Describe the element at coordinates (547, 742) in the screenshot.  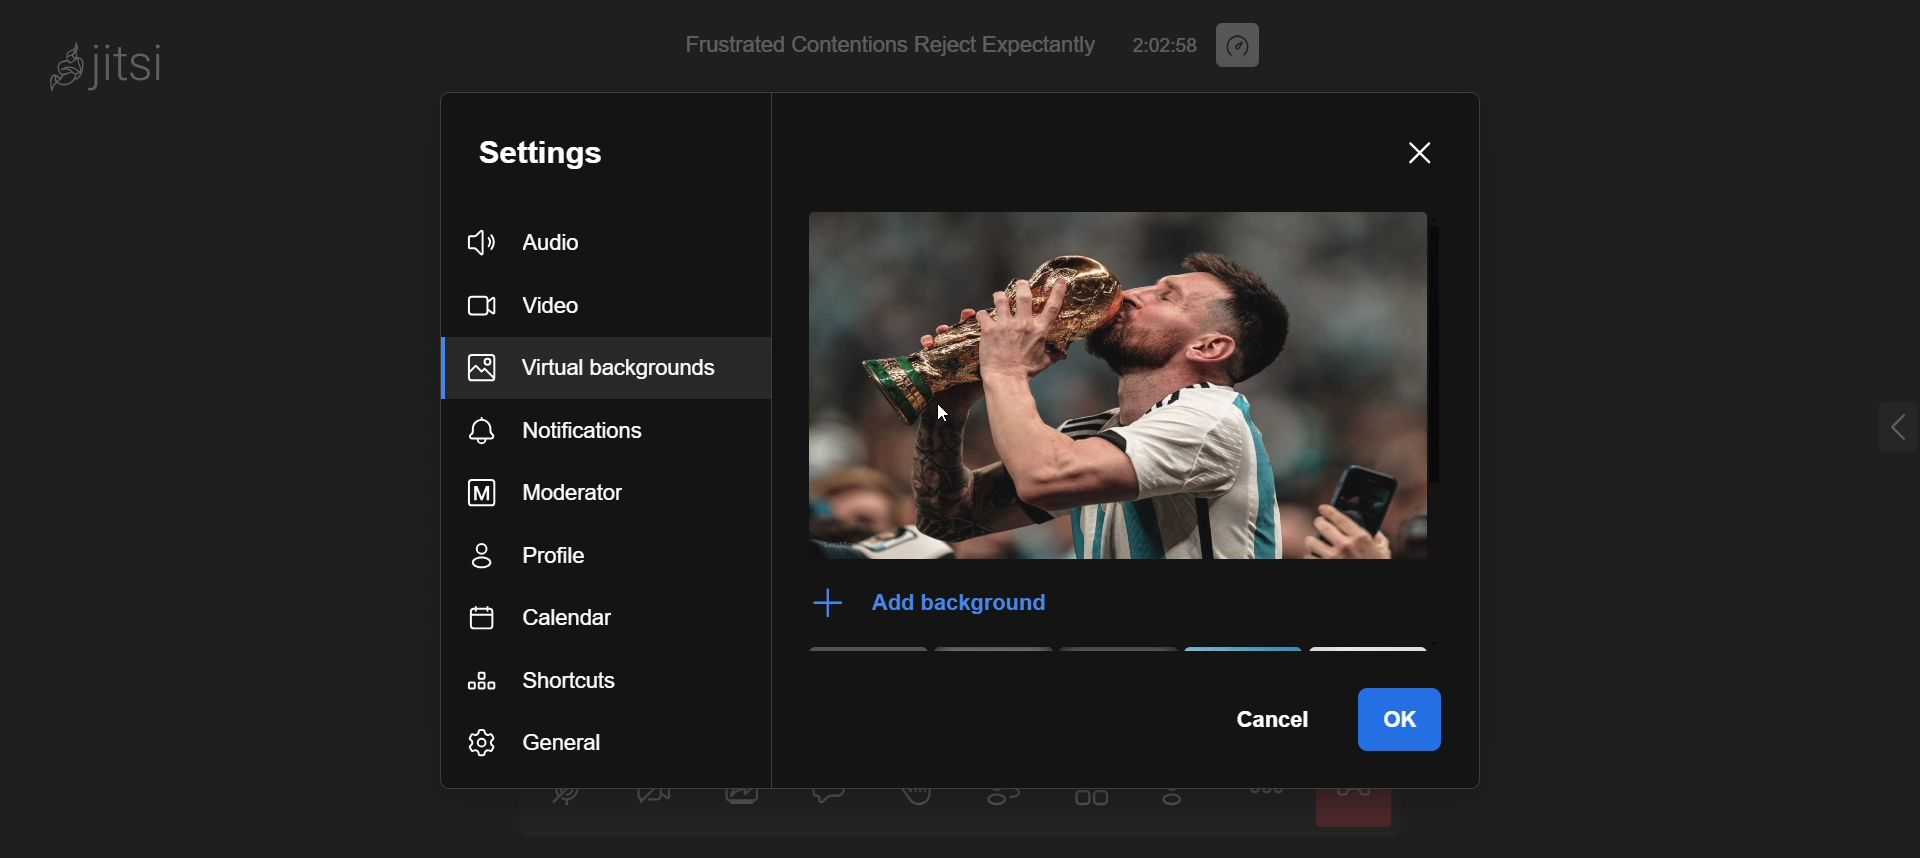
I see `General ` at that location.